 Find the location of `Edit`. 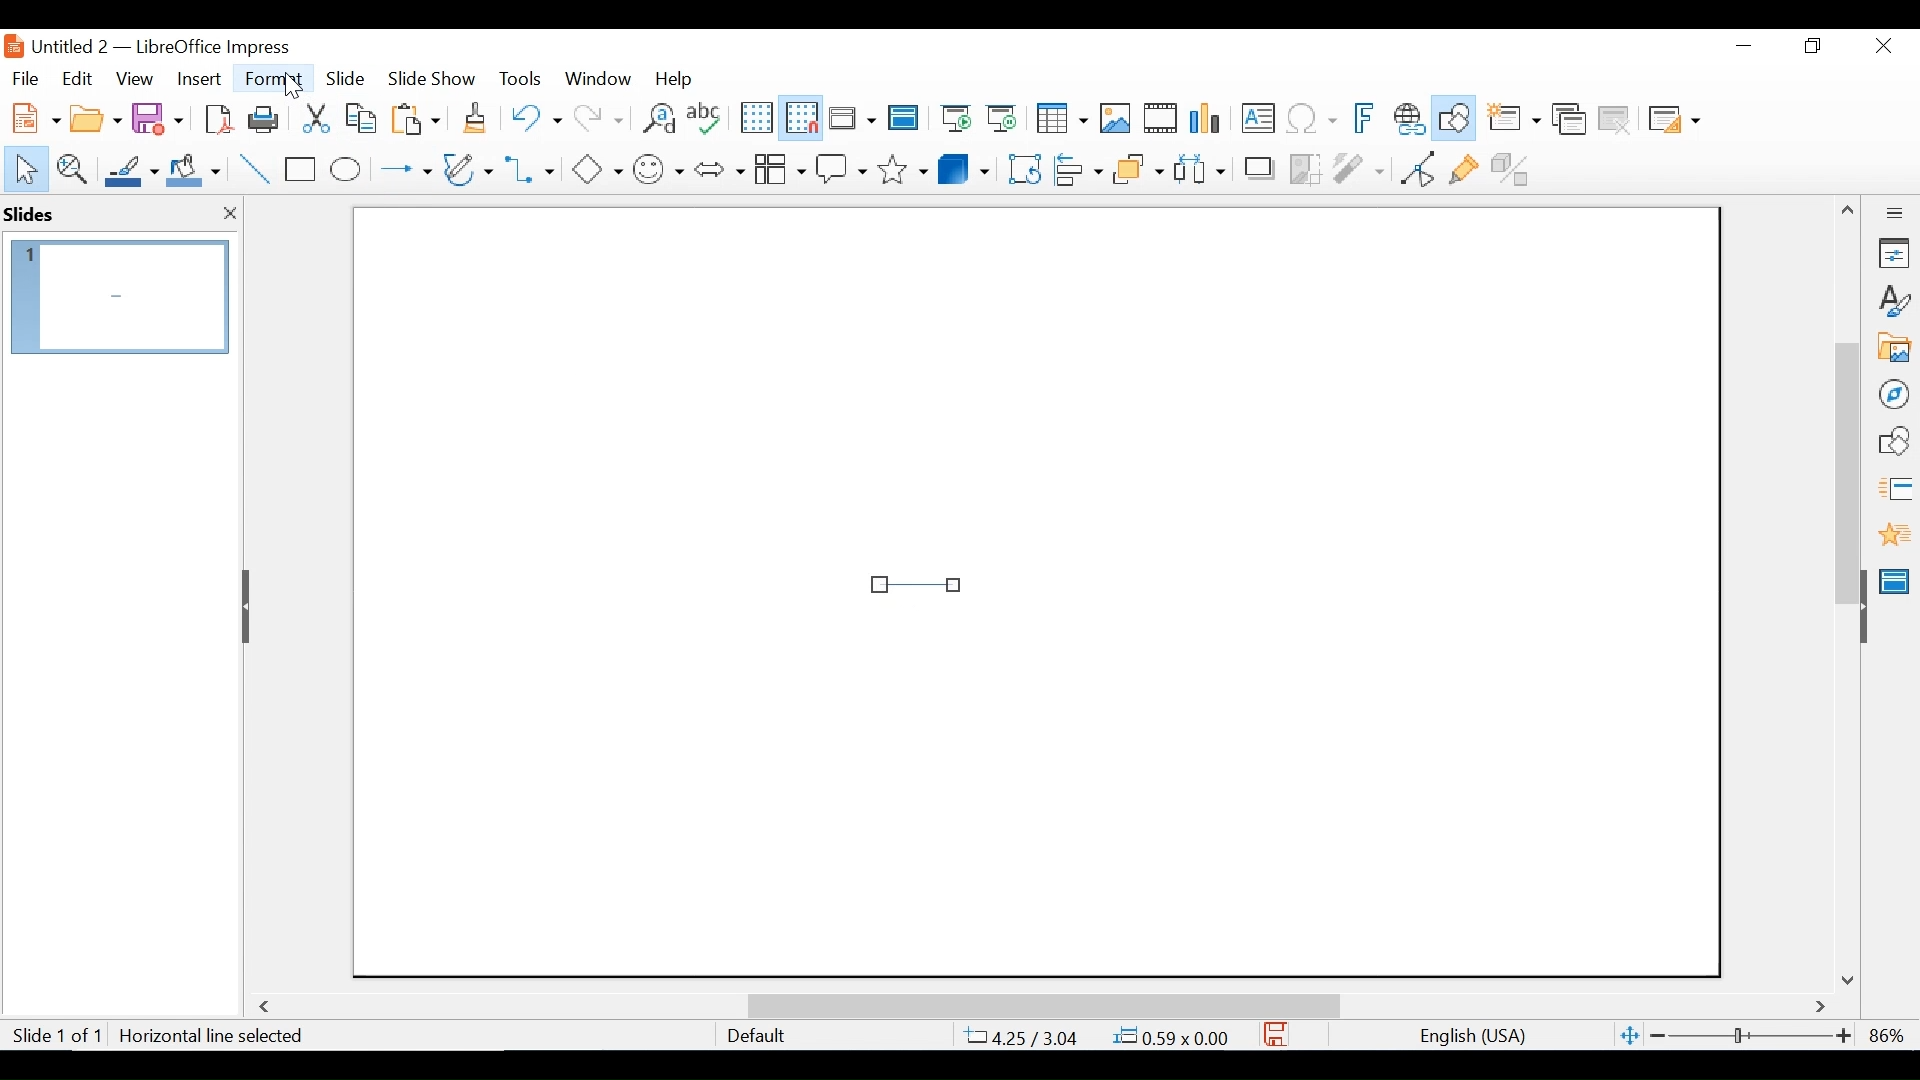

Edit is located at coordinates (75, 79).